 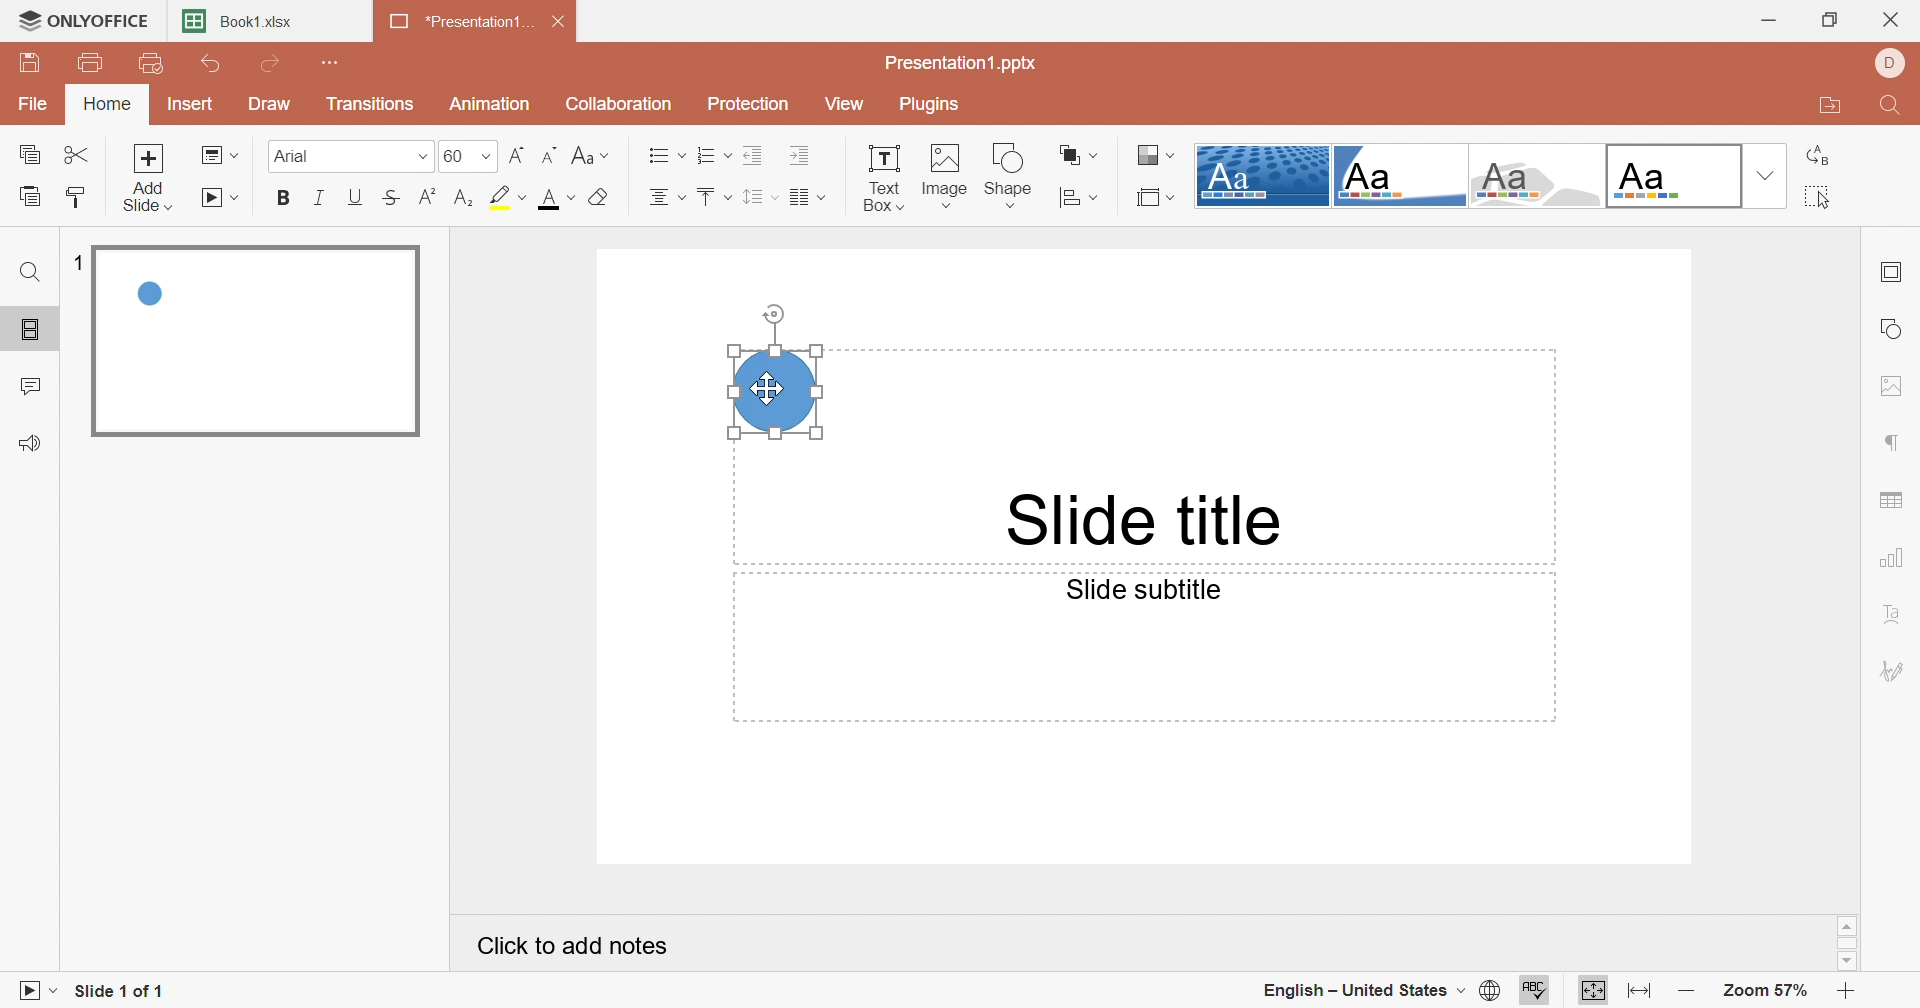 I want to click on Italic, so click(x=321, y=200).